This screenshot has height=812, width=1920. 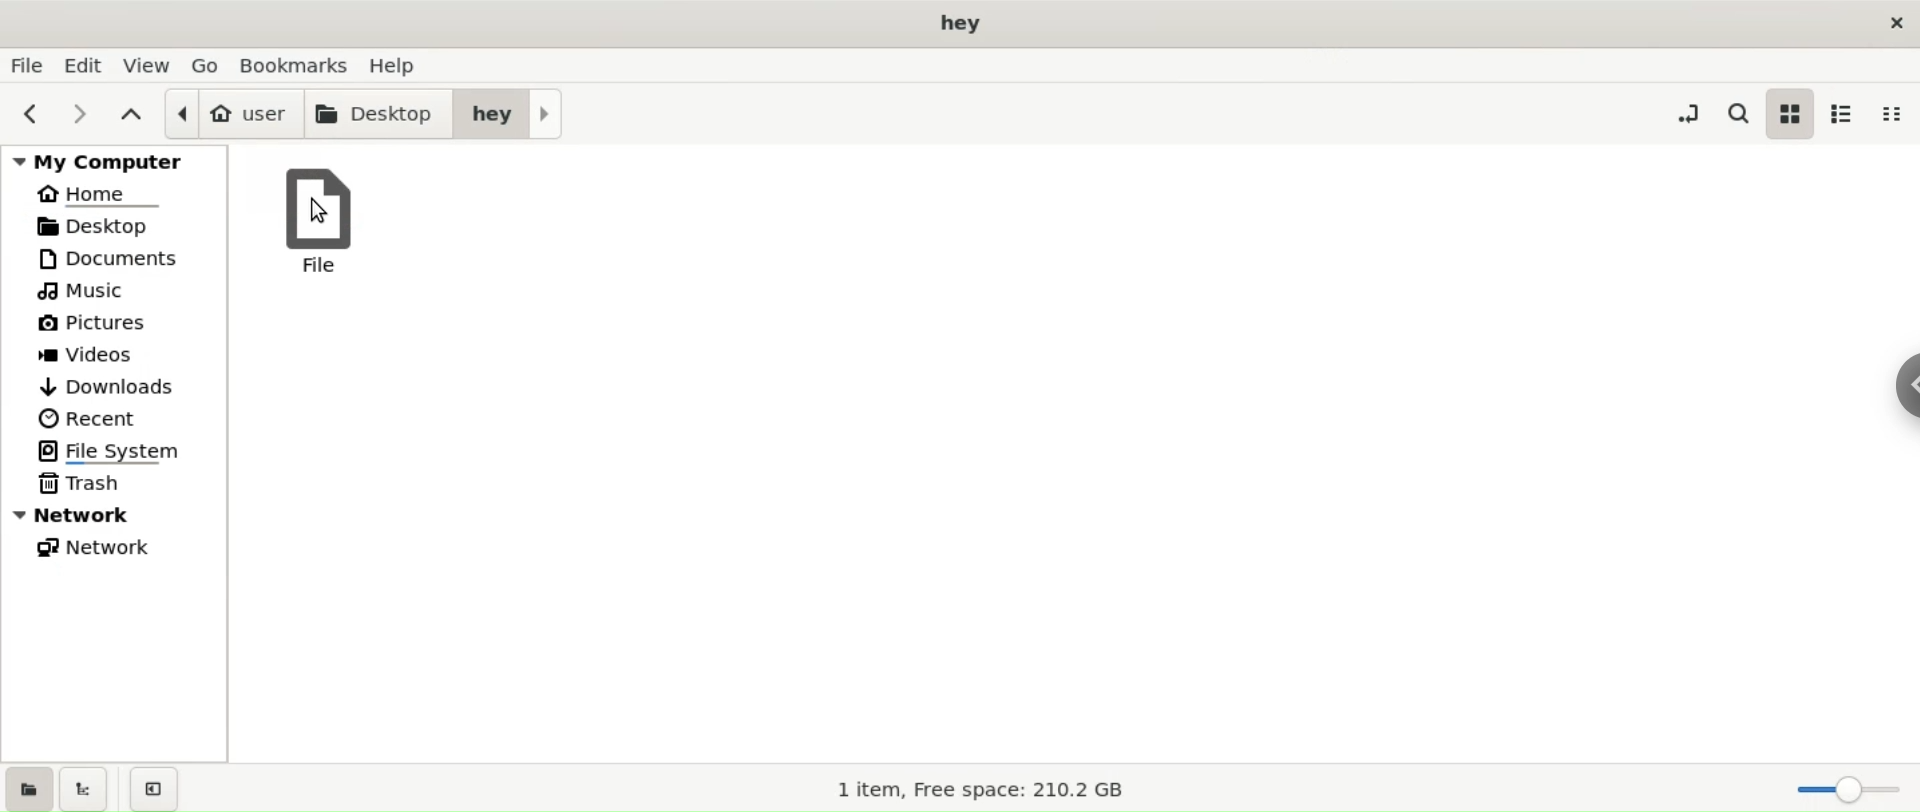 What do you see at coordinates (114, 229) in the screenshot?
I see `desktop` at bounding box center [114, 229].